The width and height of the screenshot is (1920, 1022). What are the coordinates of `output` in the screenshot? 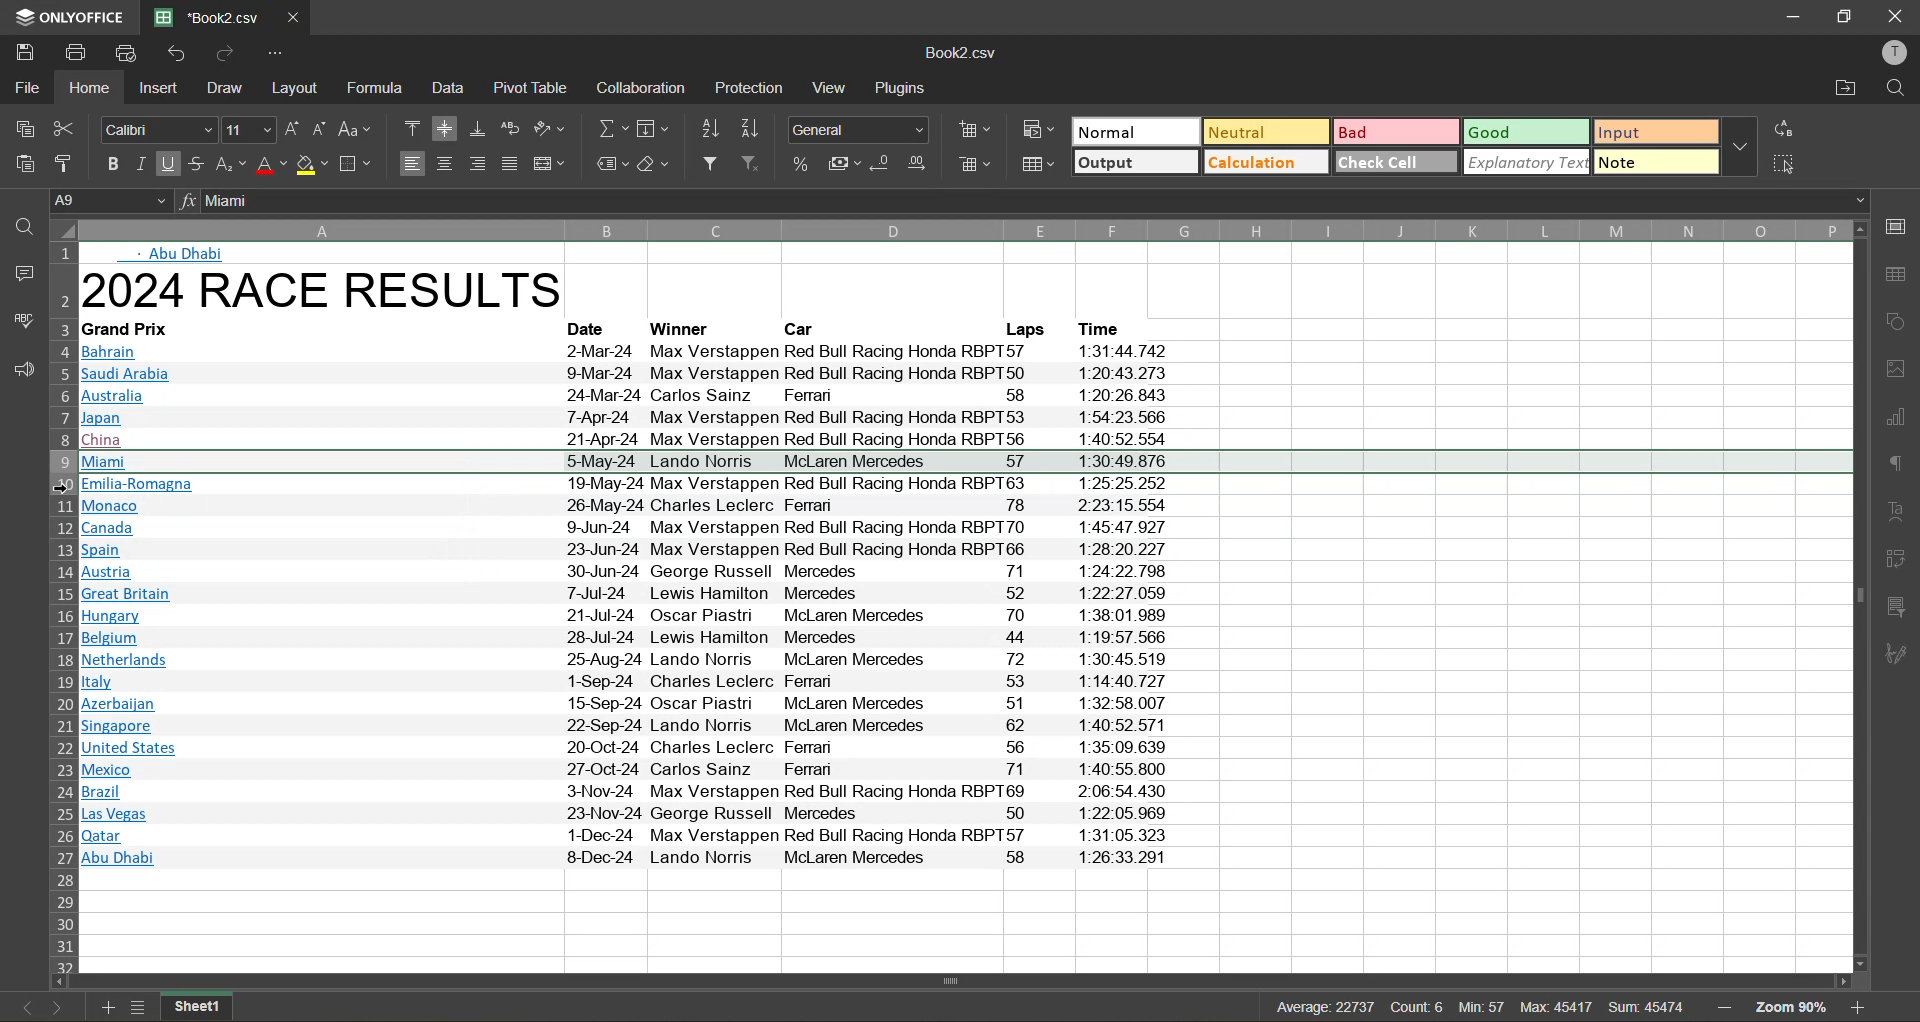 It's located at (1134, 162).